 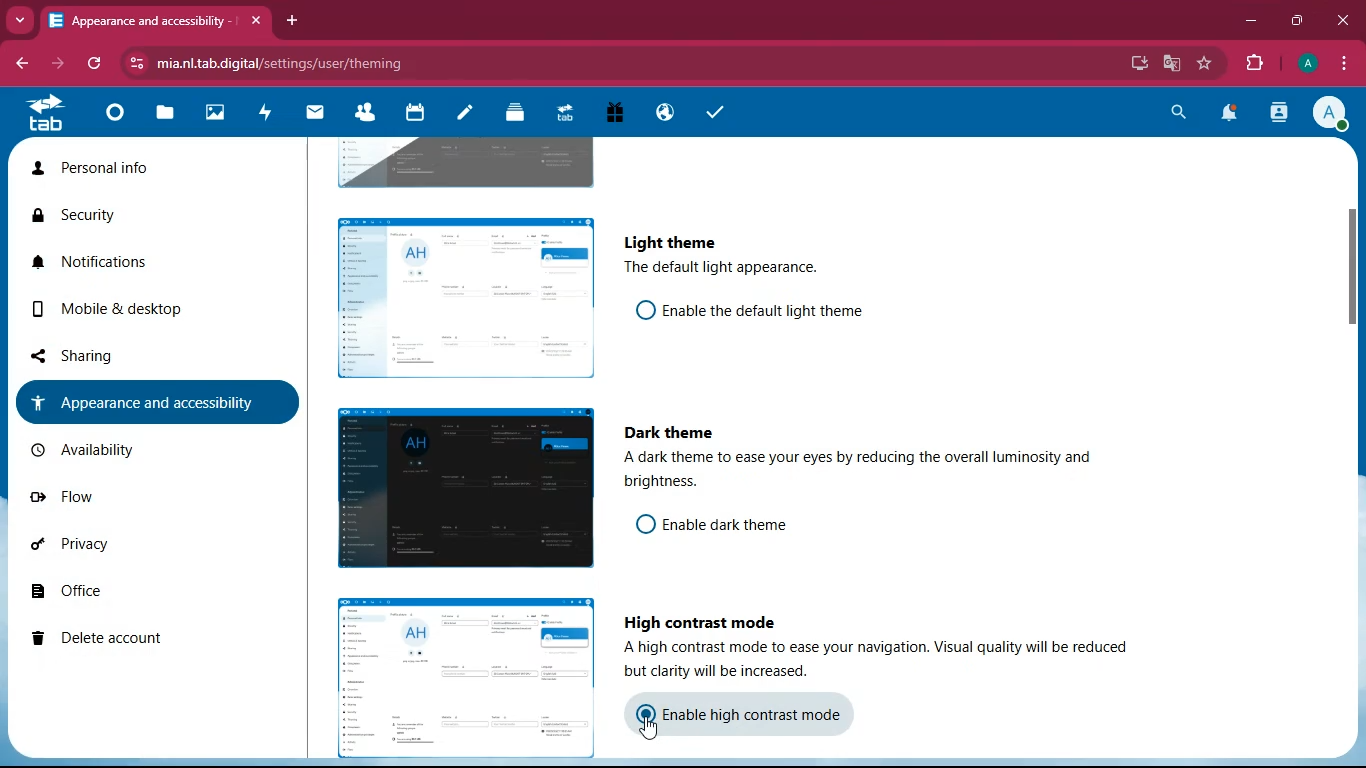 What do you see at coordinates (1206, 65) in the screenshot?
I see `favourite` at bounding box center [1206, 65].